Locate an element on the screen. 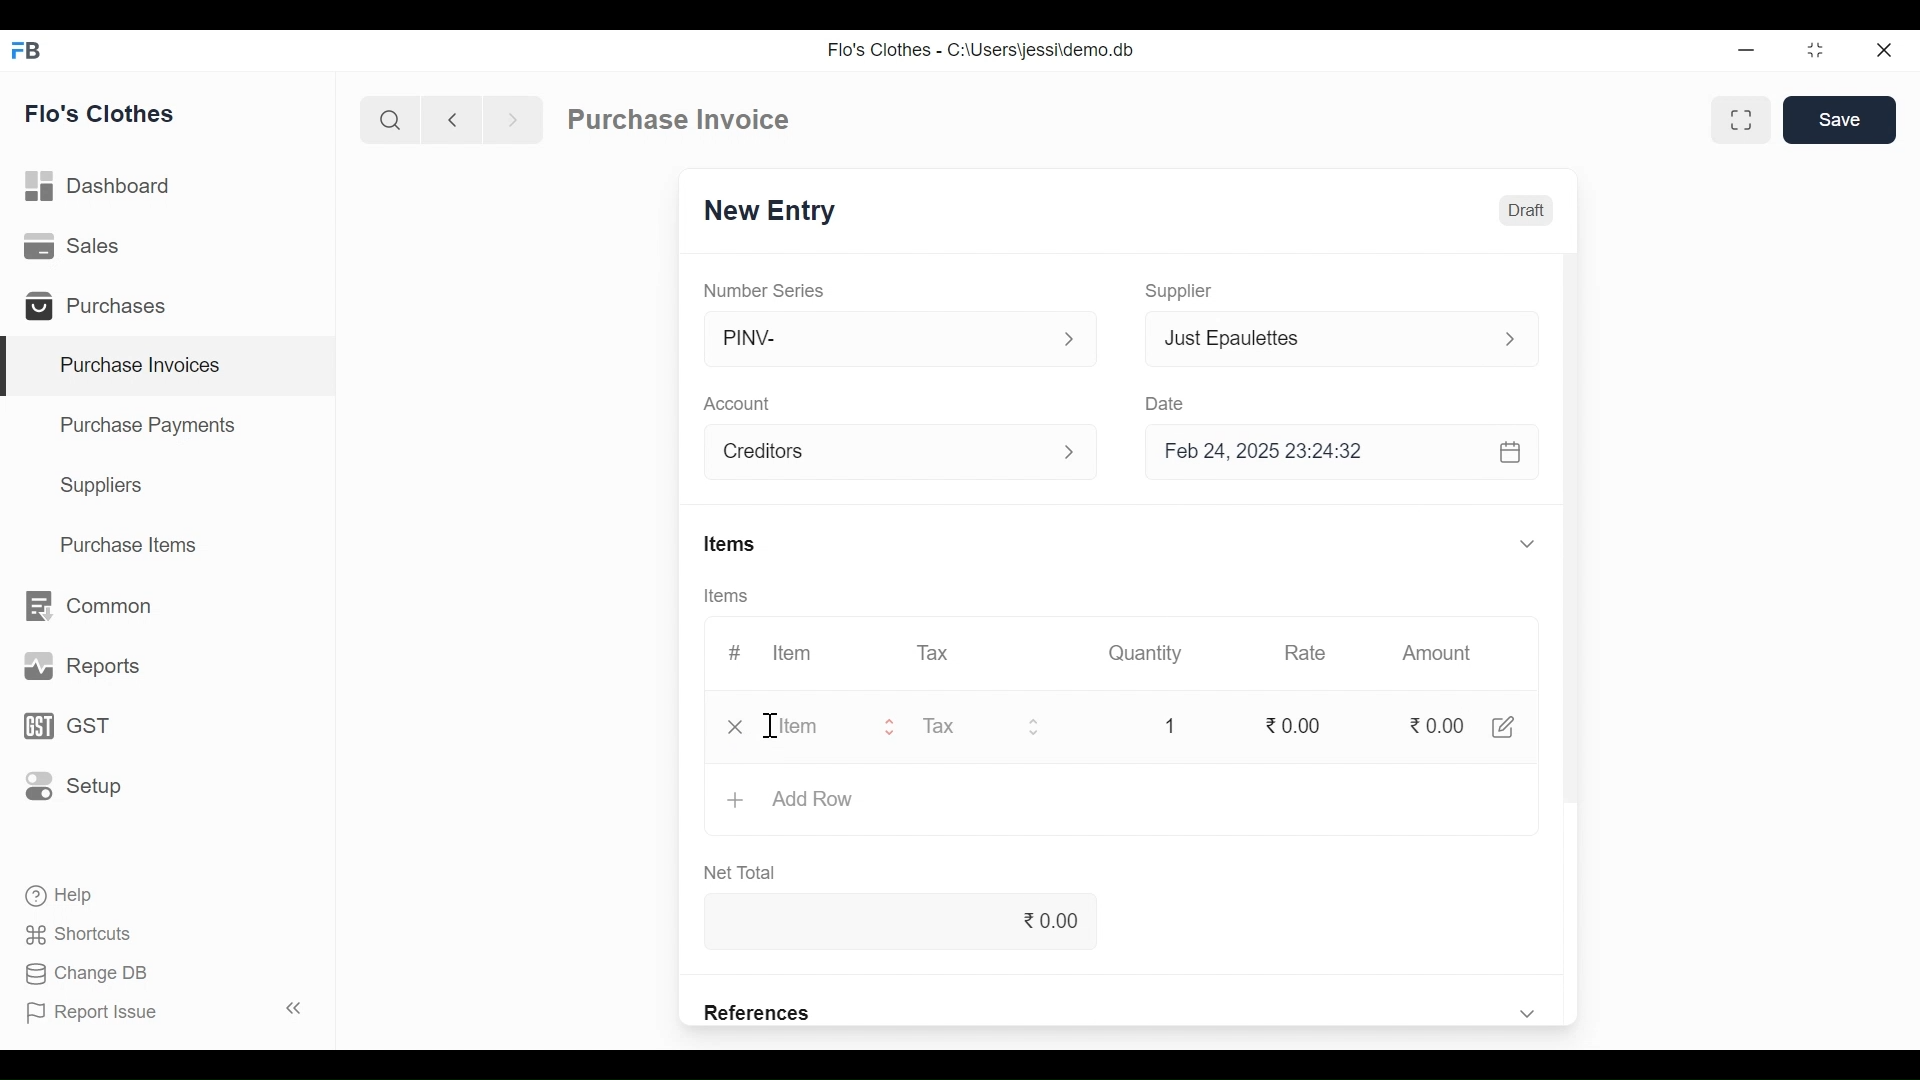 The image size is (1920, 1080). Expand is located at coordinates (1530, 543).